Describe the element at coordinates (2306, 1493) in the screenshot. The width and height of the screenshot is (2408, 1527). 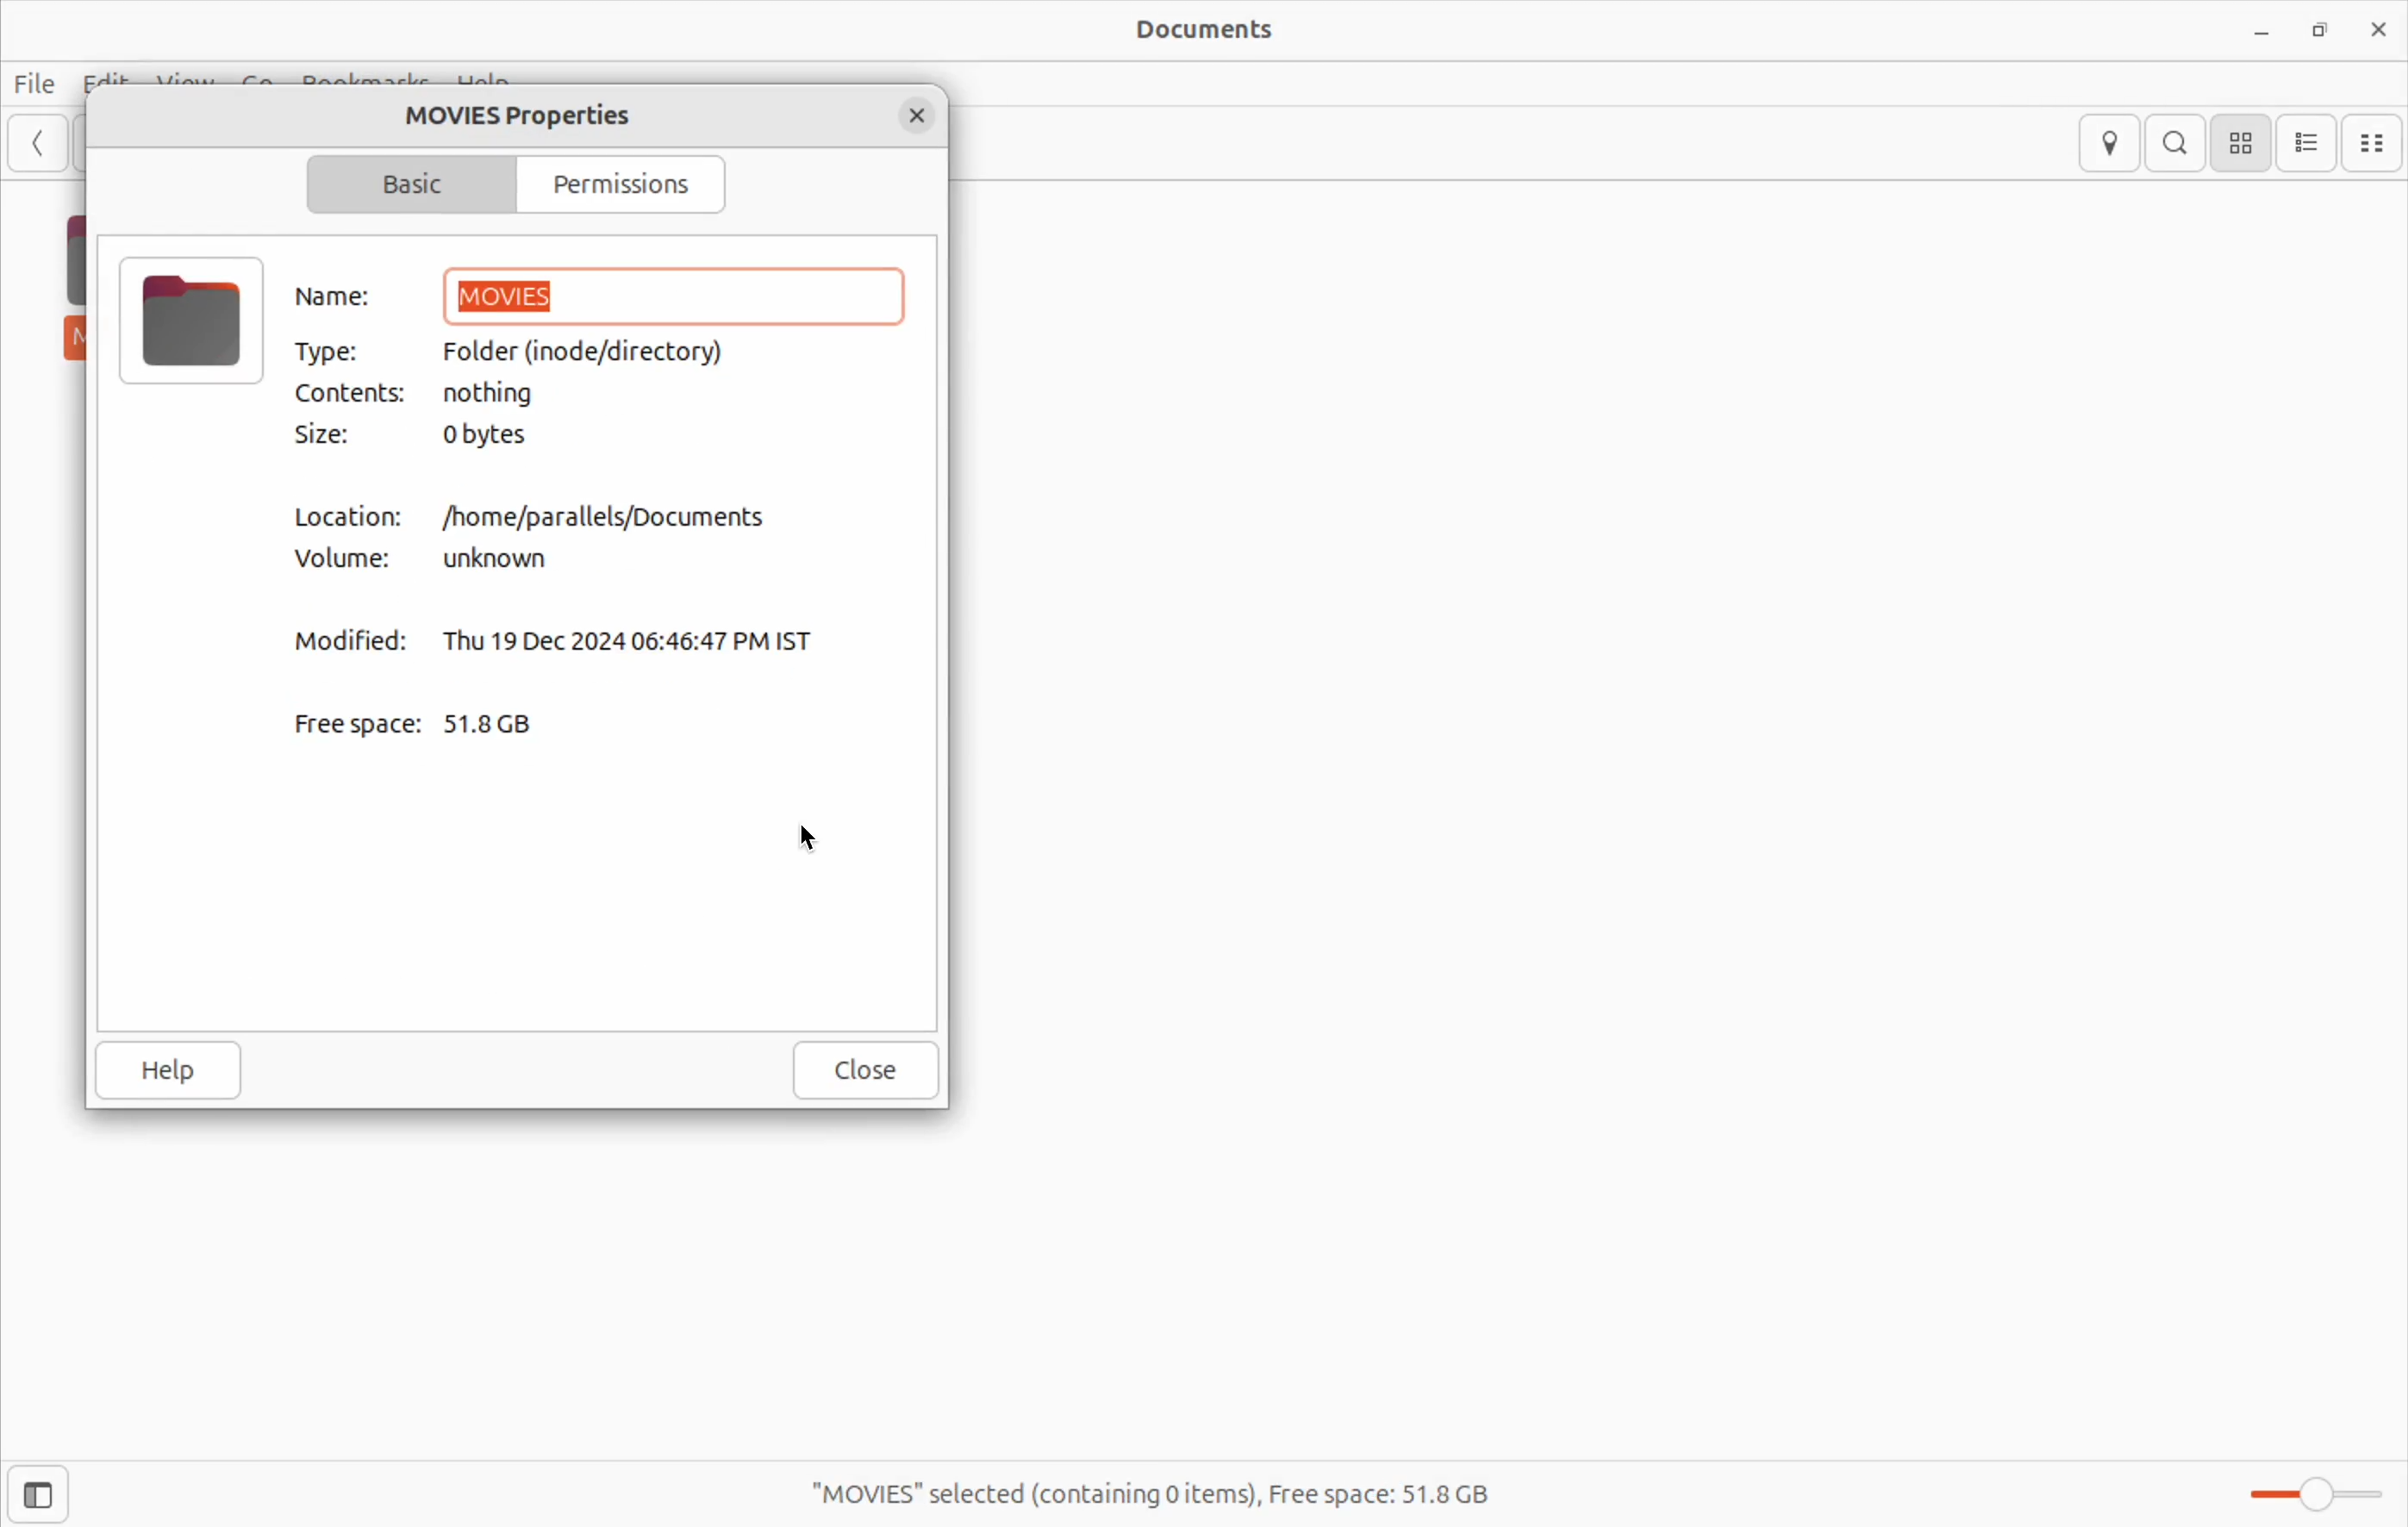
I see `toggle zoom` at that location.